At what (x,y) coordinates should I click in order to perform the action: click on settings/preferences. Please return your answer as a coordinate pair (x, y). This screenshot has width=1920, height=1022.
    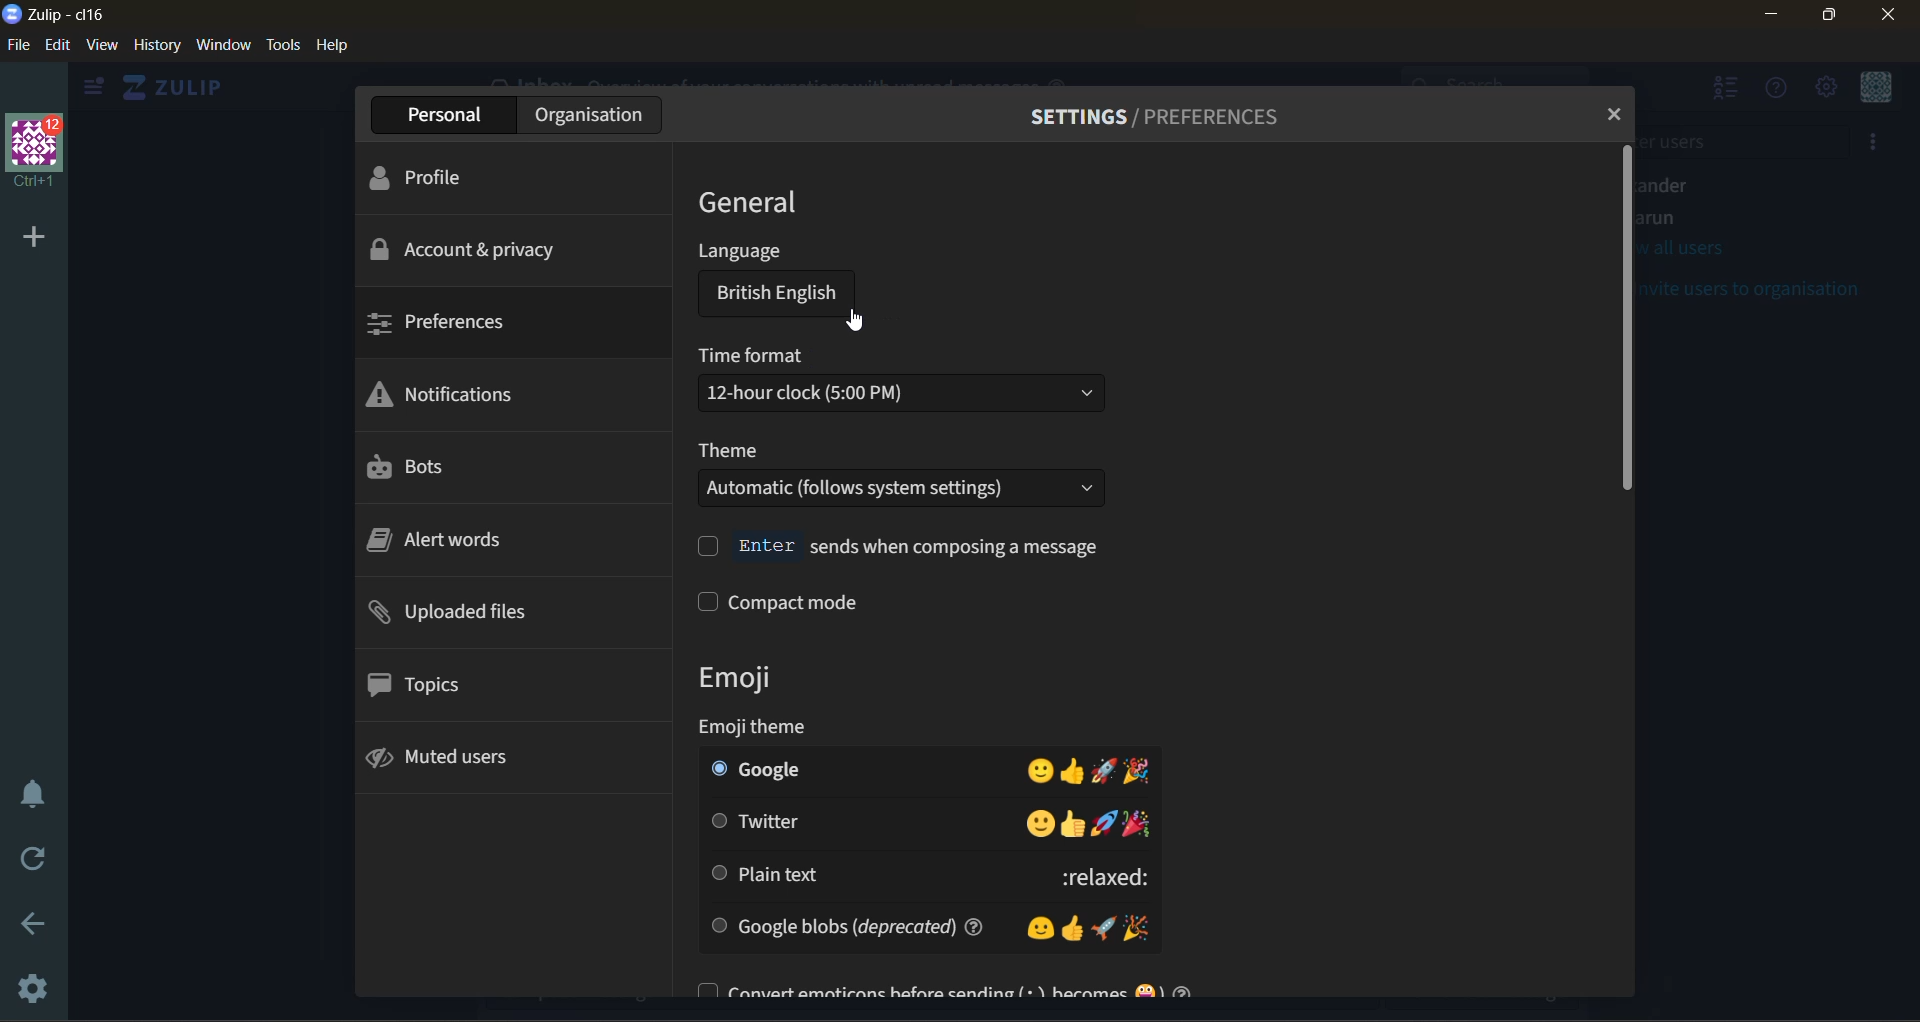
    Looking at the image, I should click on (1159, 118).